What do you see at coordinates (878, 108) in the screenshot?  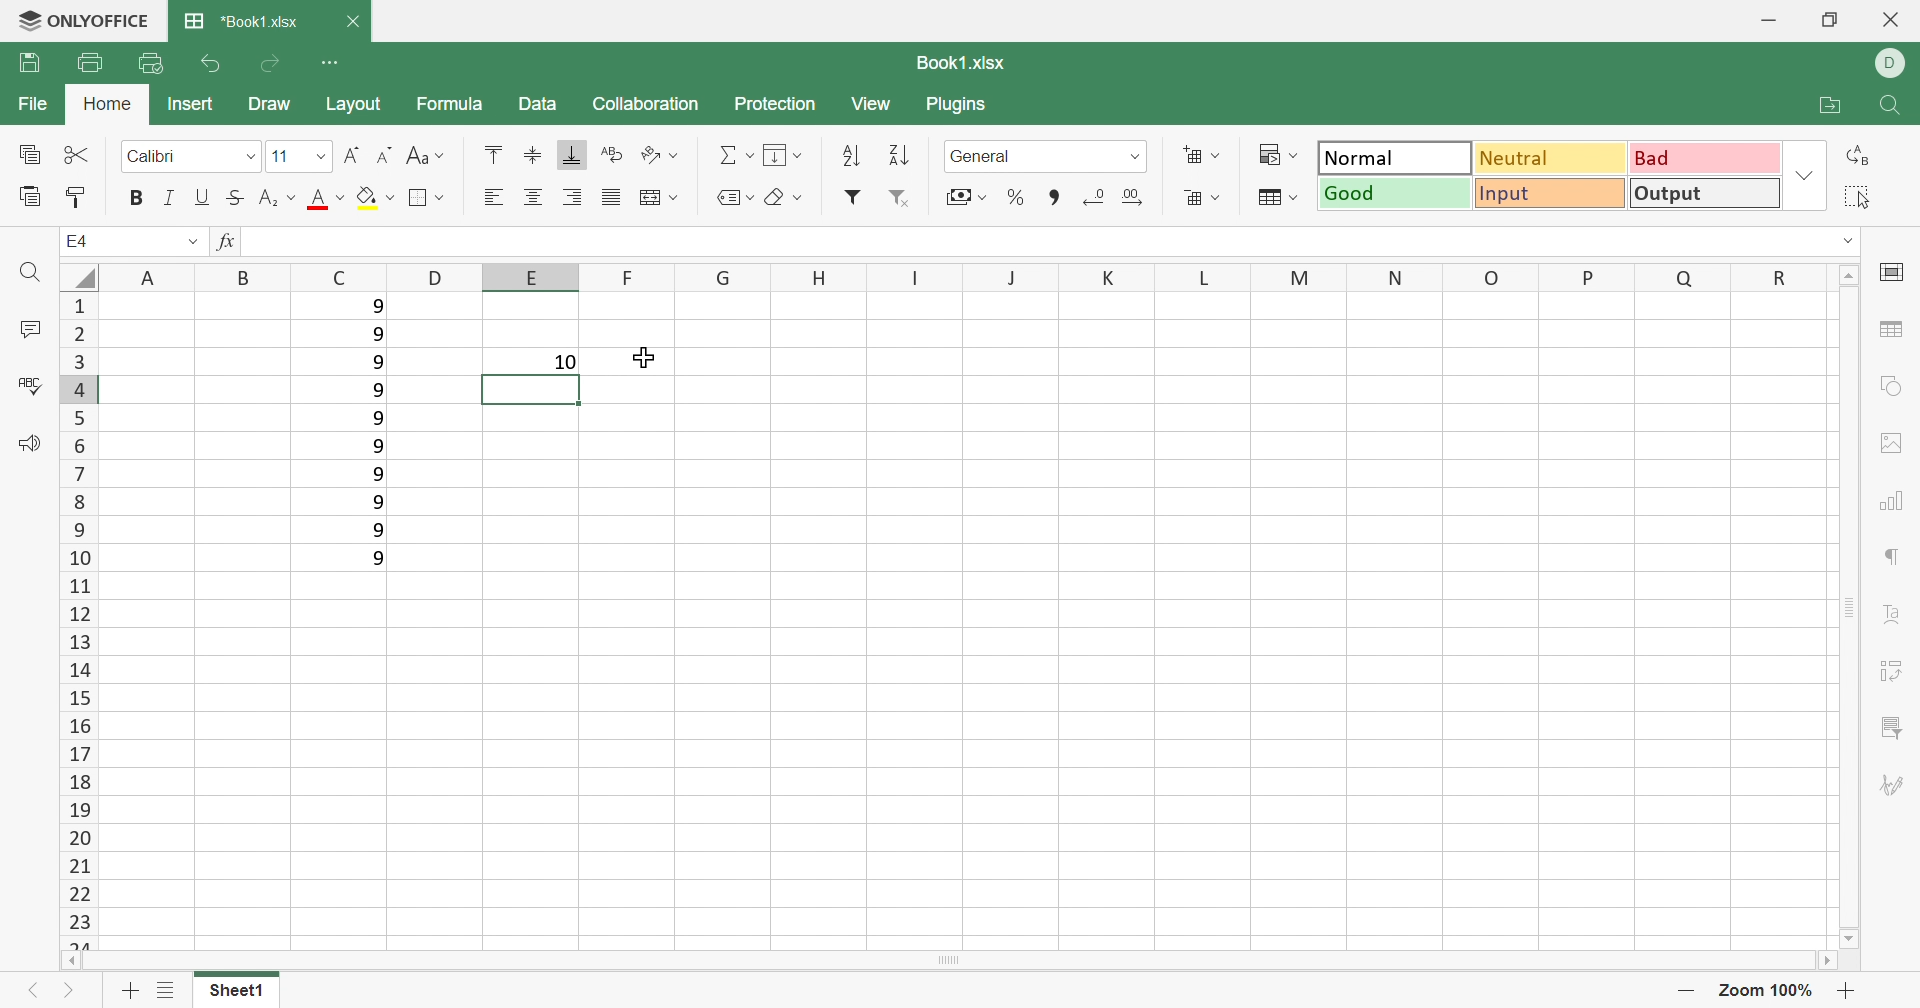 I see `View` at bounding box center [878, 108].